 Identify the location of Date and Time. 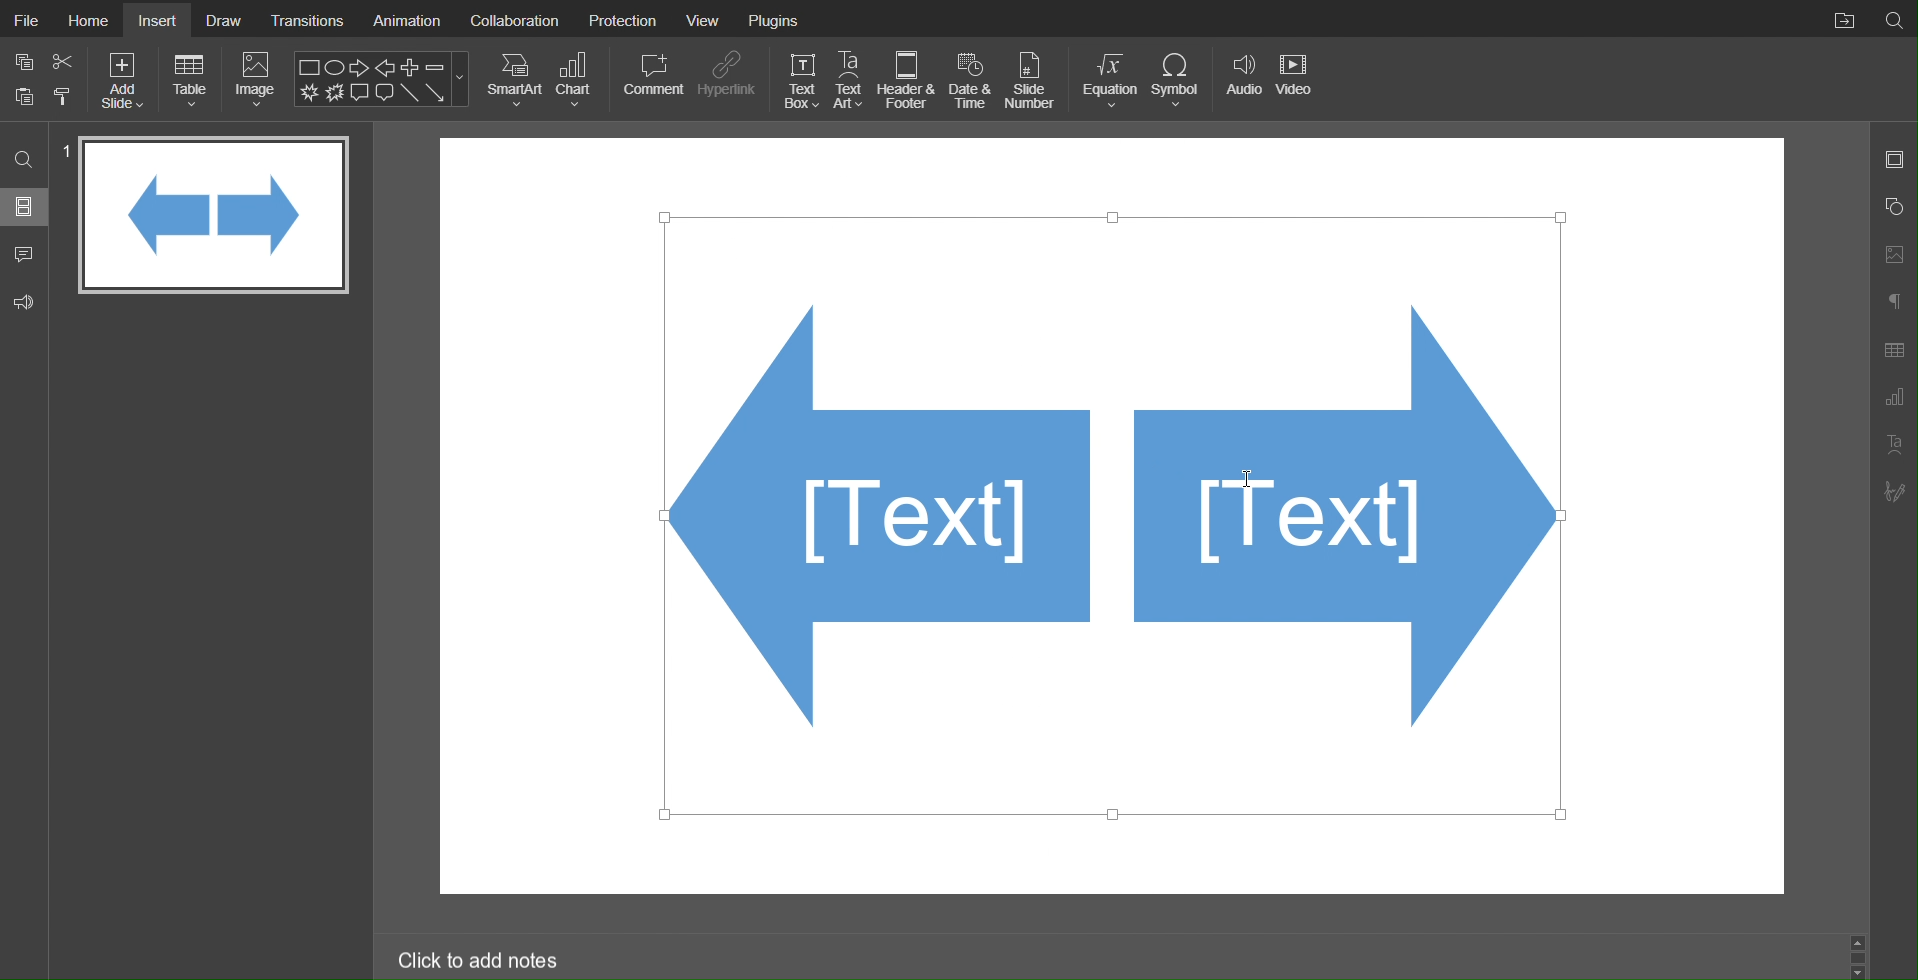
(970, 80).